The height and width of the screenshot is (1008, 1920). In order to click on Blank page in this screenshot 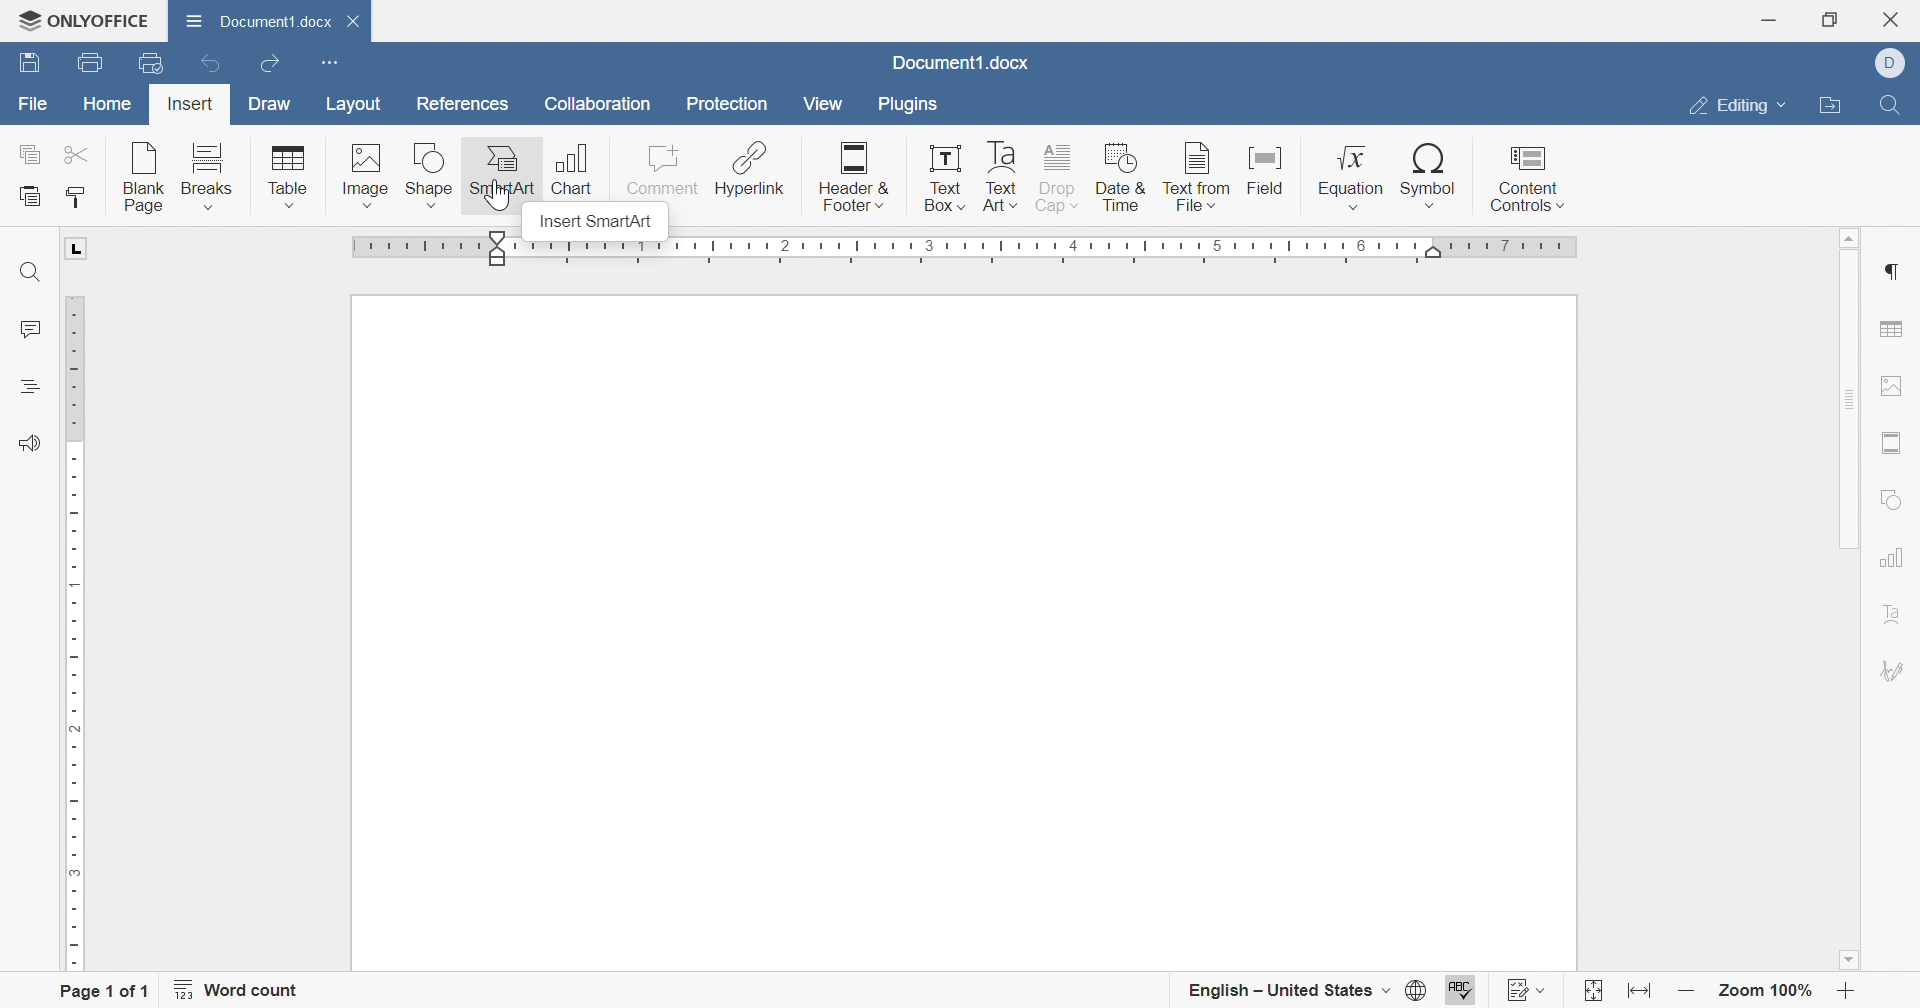, I will do `click(147, 177)`.